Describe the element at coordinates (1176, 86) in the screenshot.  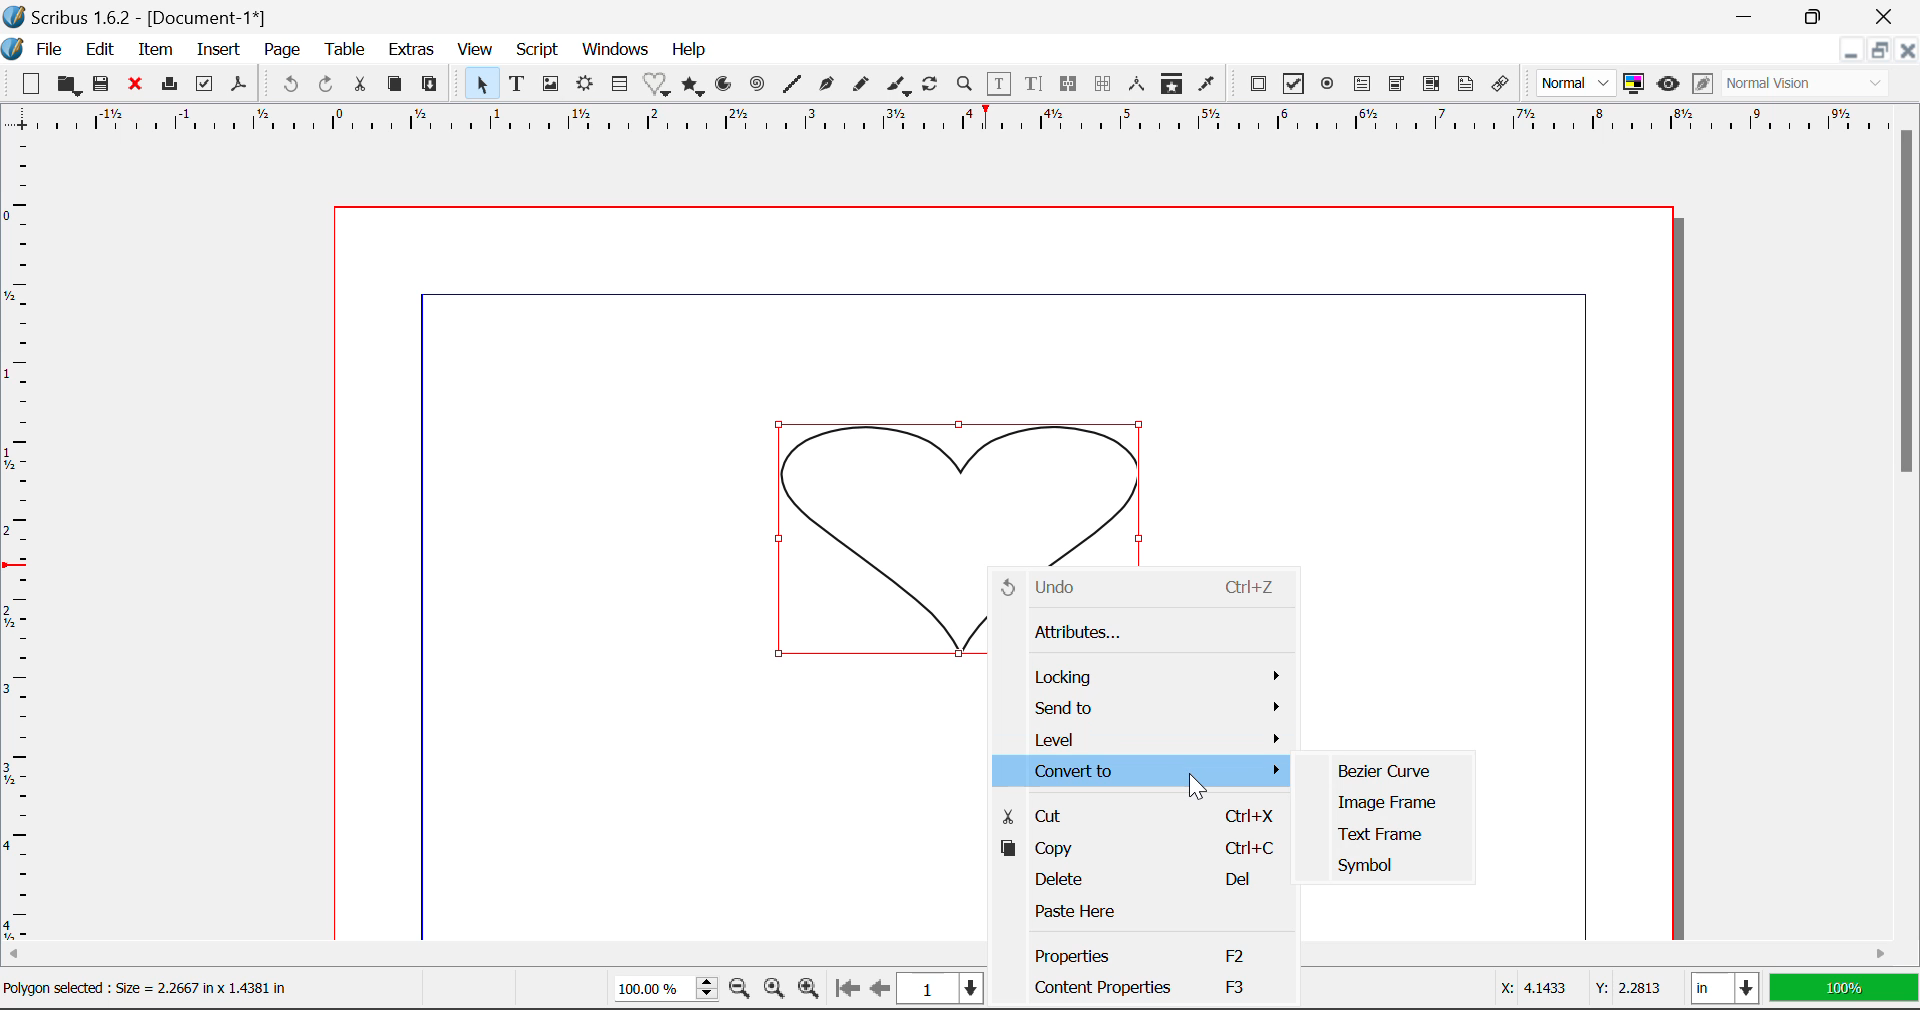
I see `Copy Item Properties` at that location.